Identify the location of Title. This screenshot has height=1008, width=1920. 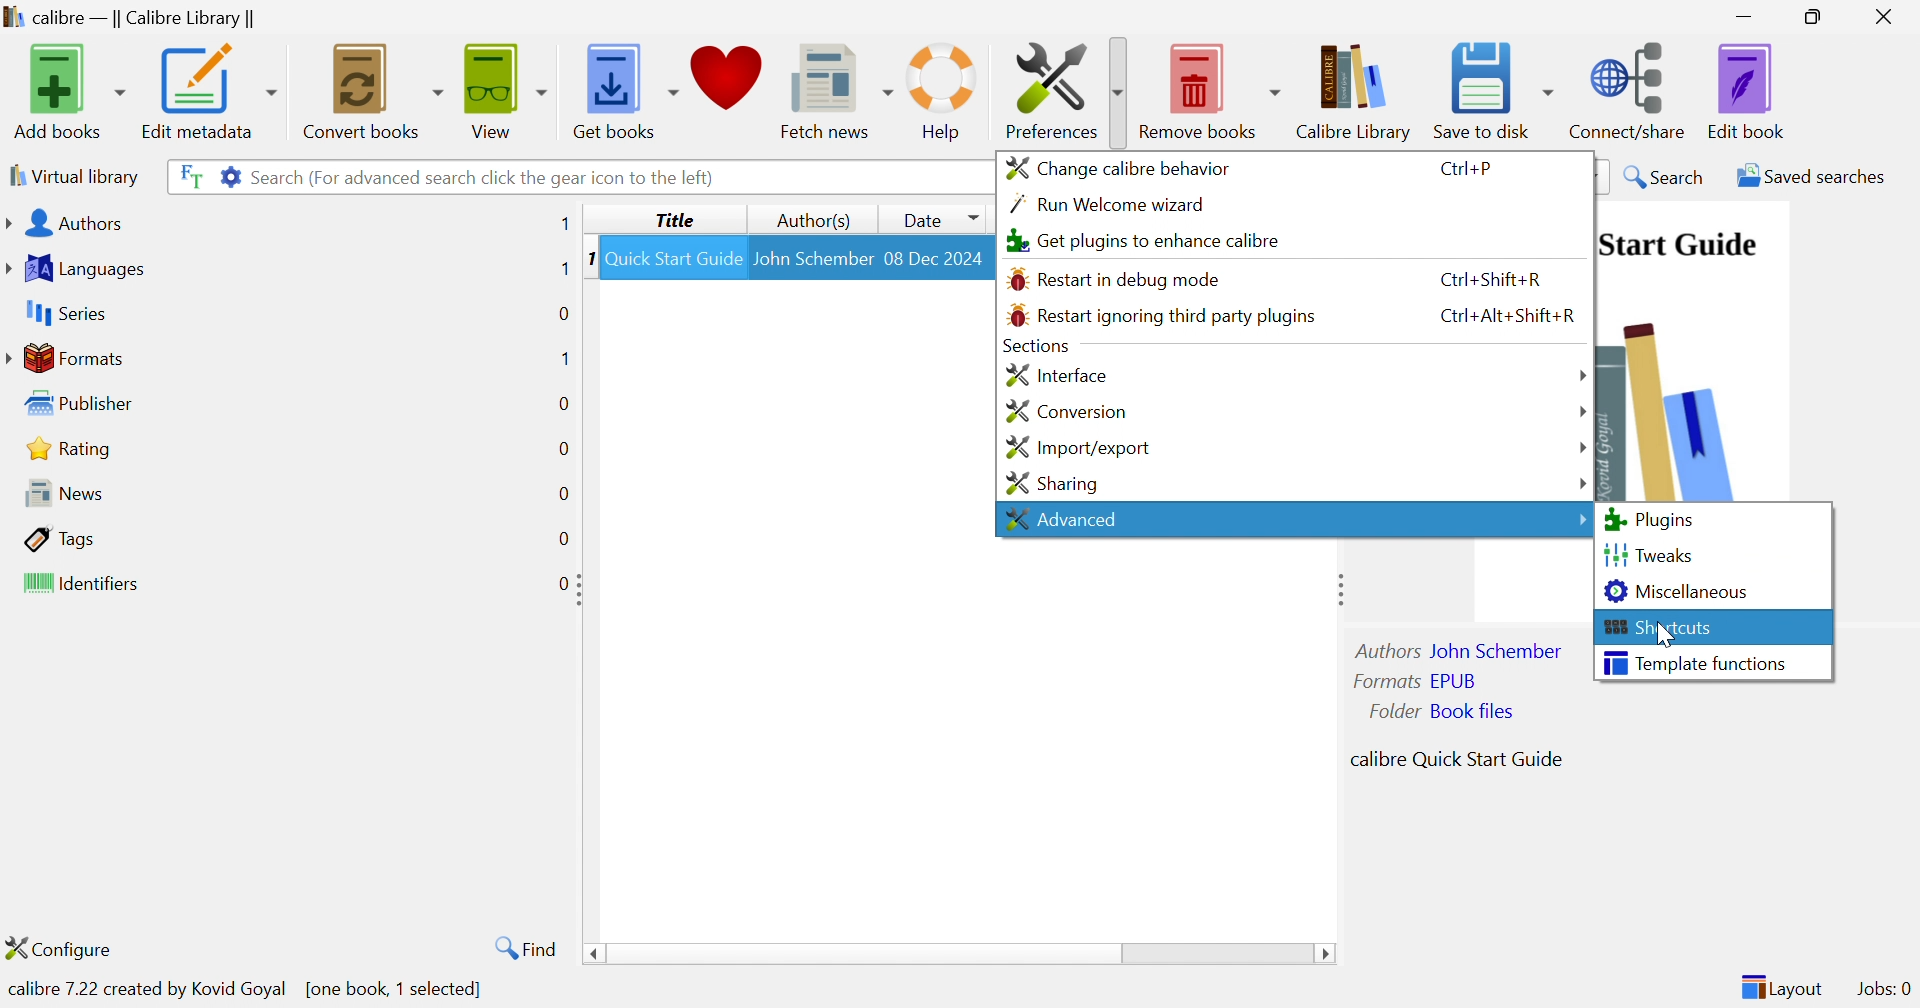
(679, 220).